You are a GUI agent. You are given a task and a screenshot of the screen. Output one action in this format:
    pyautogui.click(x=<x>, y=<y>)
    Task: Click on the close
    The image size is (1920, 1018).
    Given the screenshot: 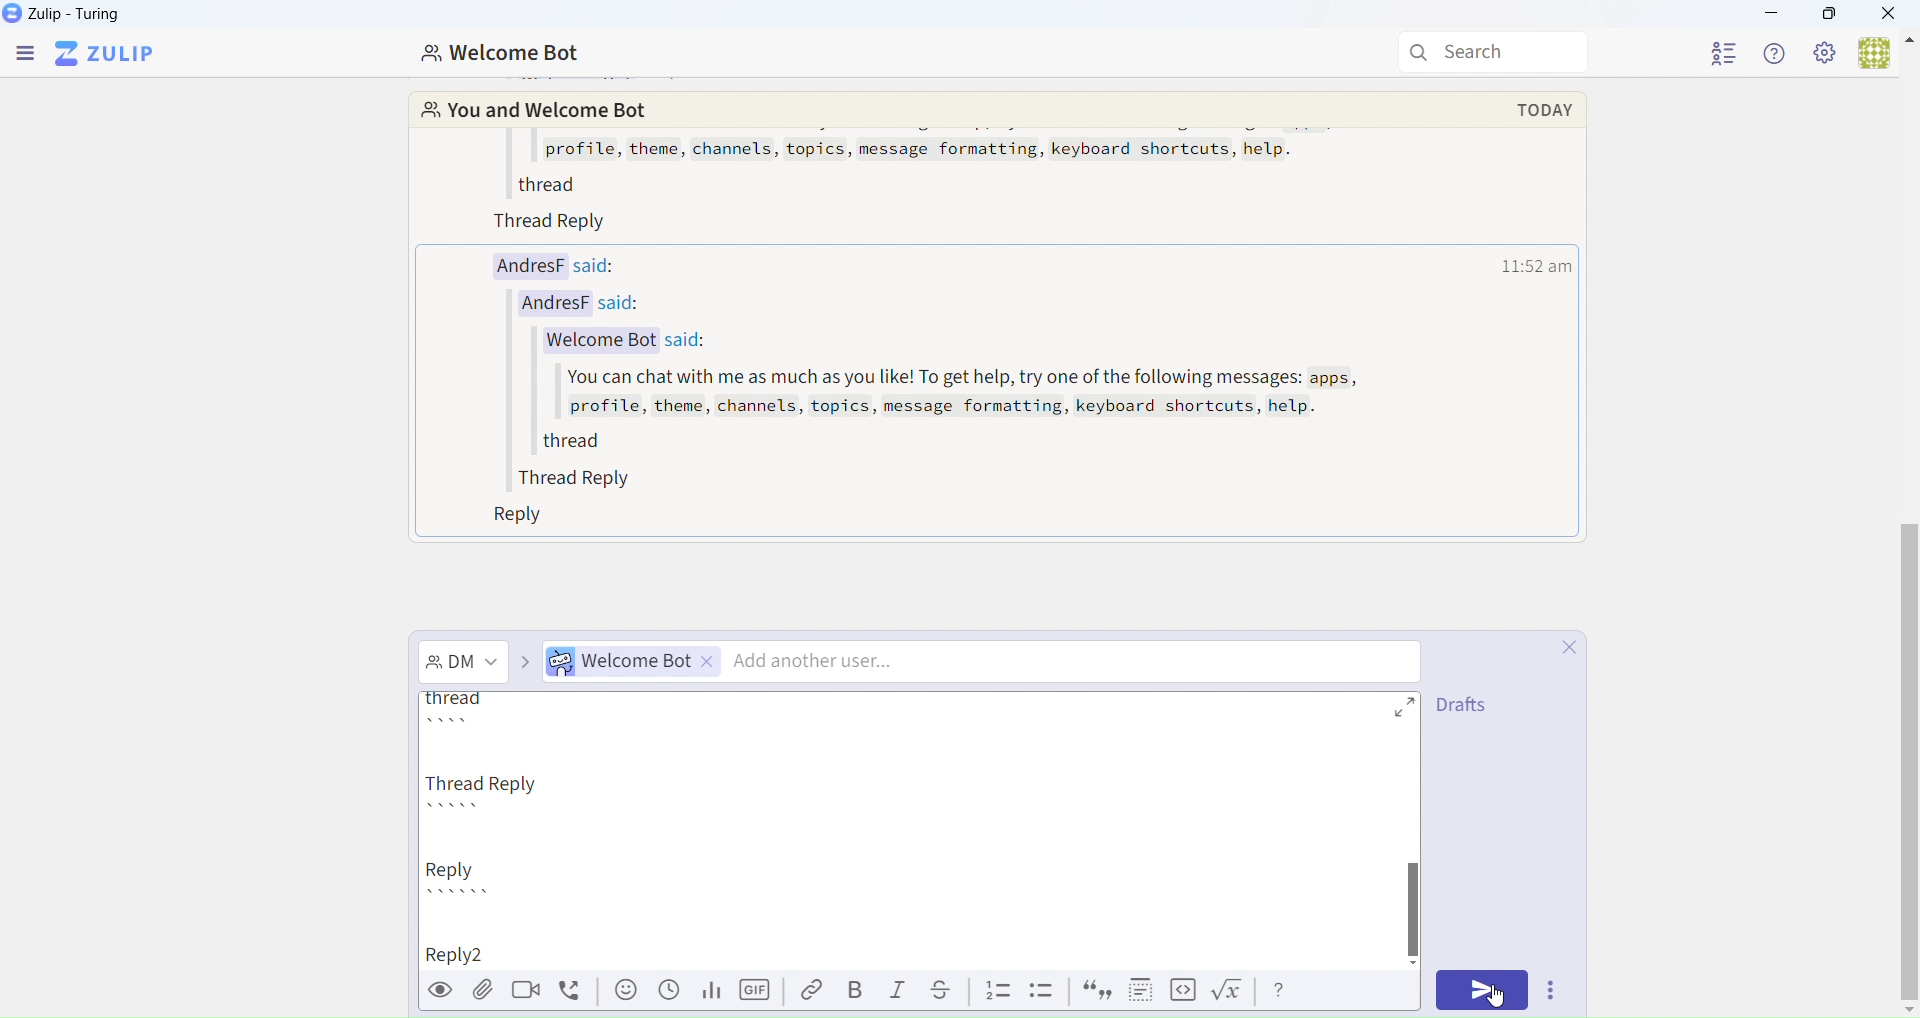 What is the action you would take?
    pyautogui.click(x=1565, y=646)
    